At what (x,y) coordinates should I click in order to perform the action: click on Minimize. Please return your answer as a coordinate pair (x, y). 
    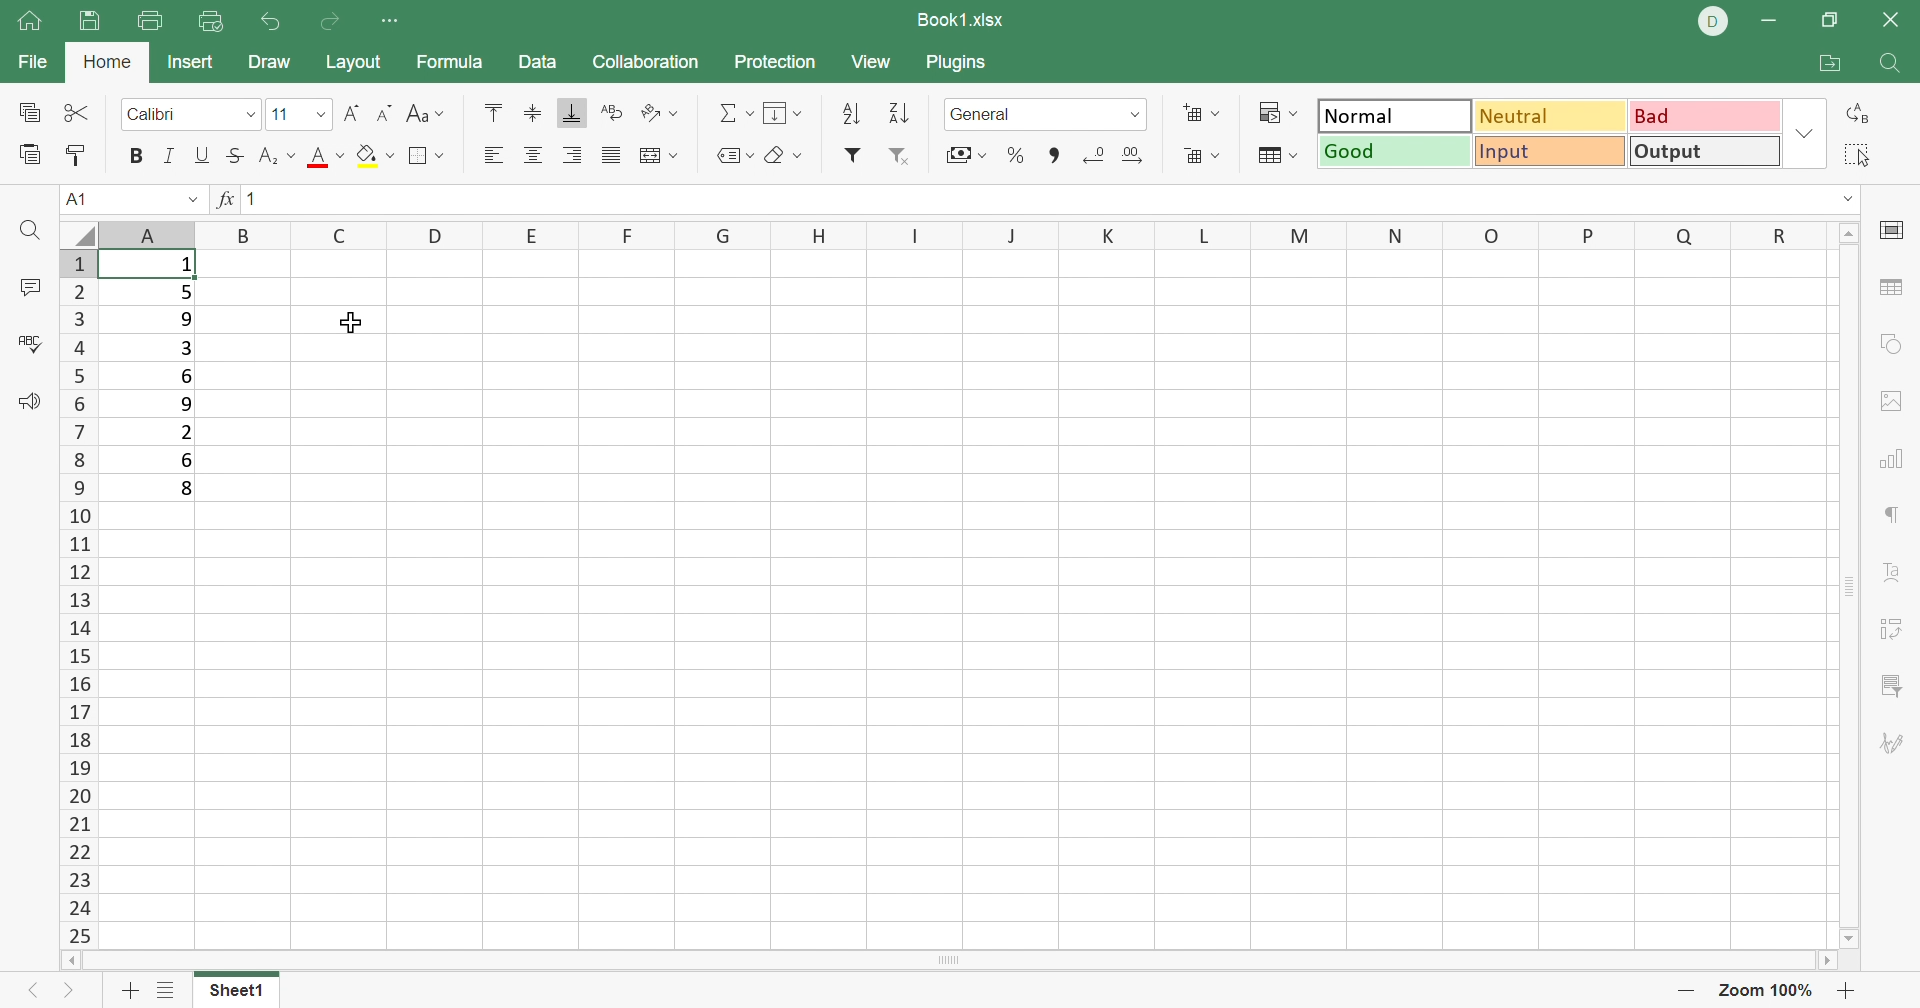
    Looking at the image, I should click on (1769, 20).